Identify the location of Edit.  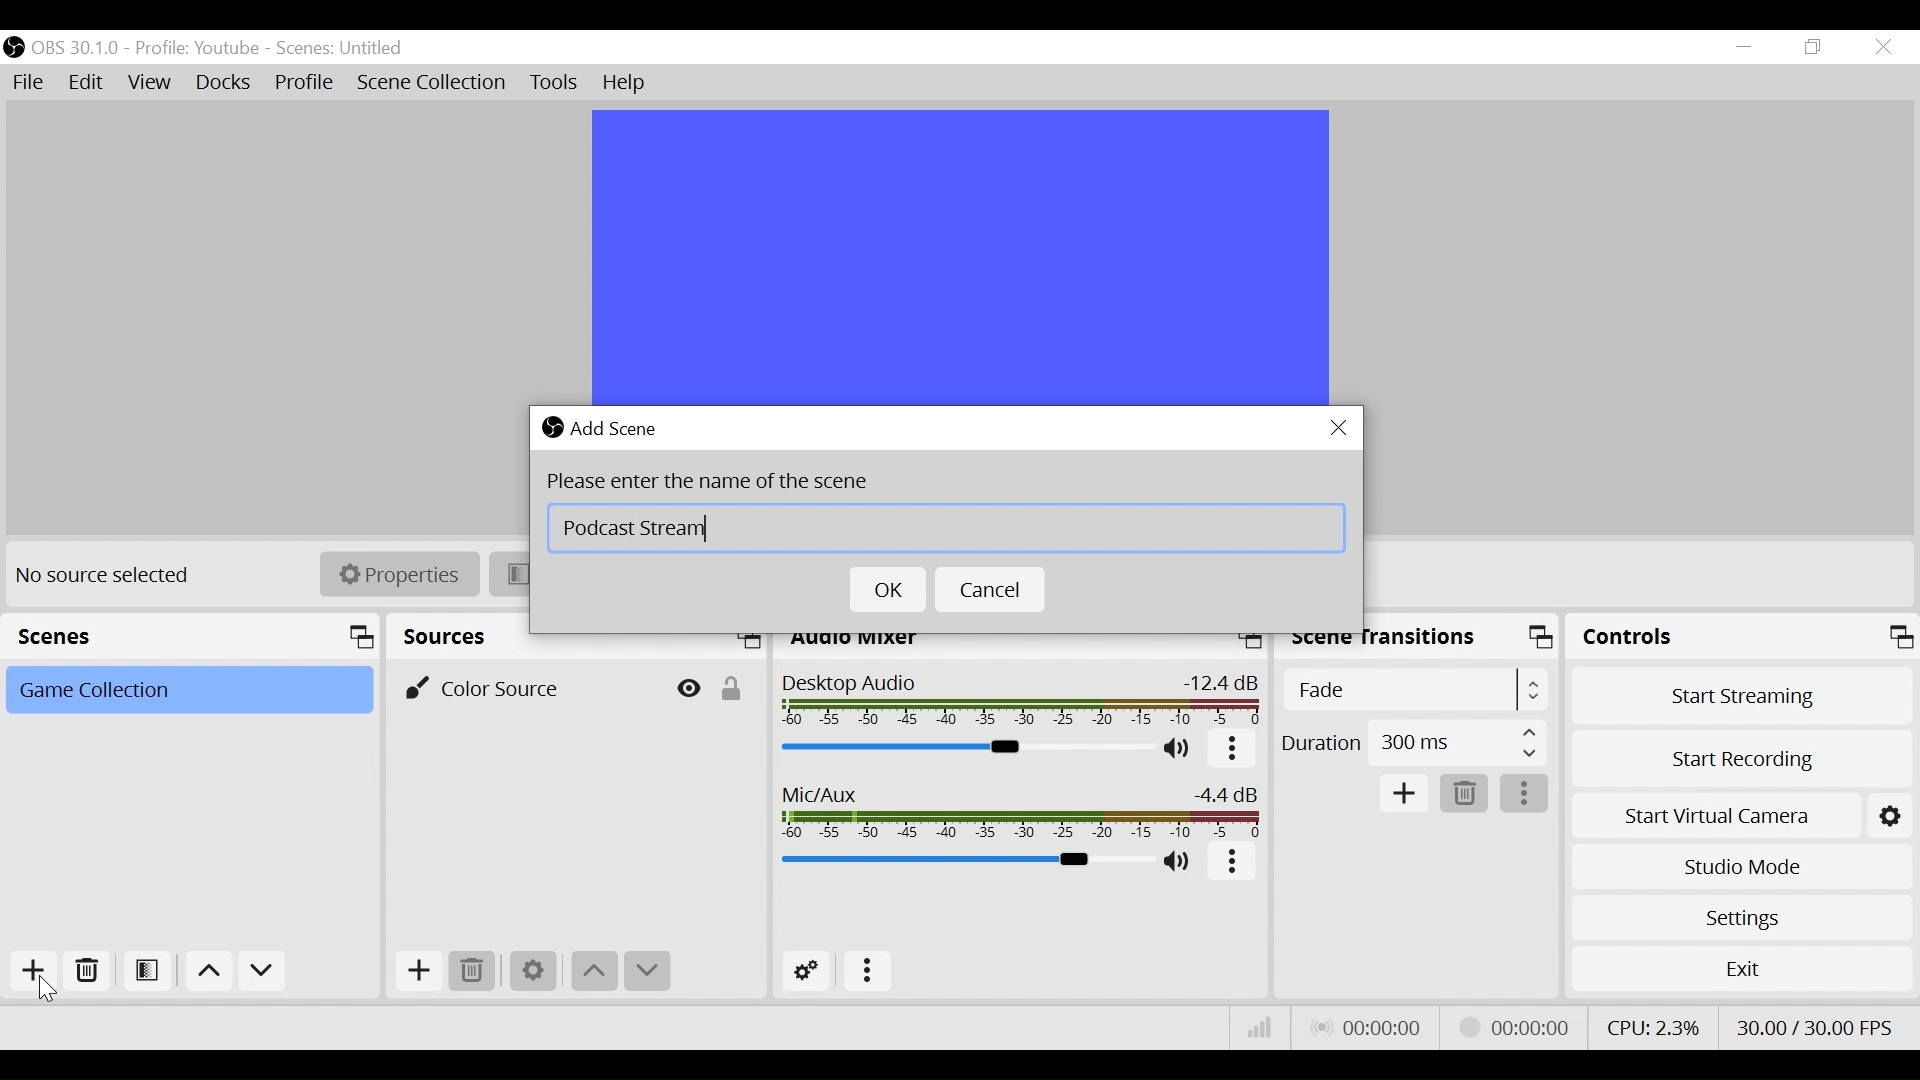
(88, 83).